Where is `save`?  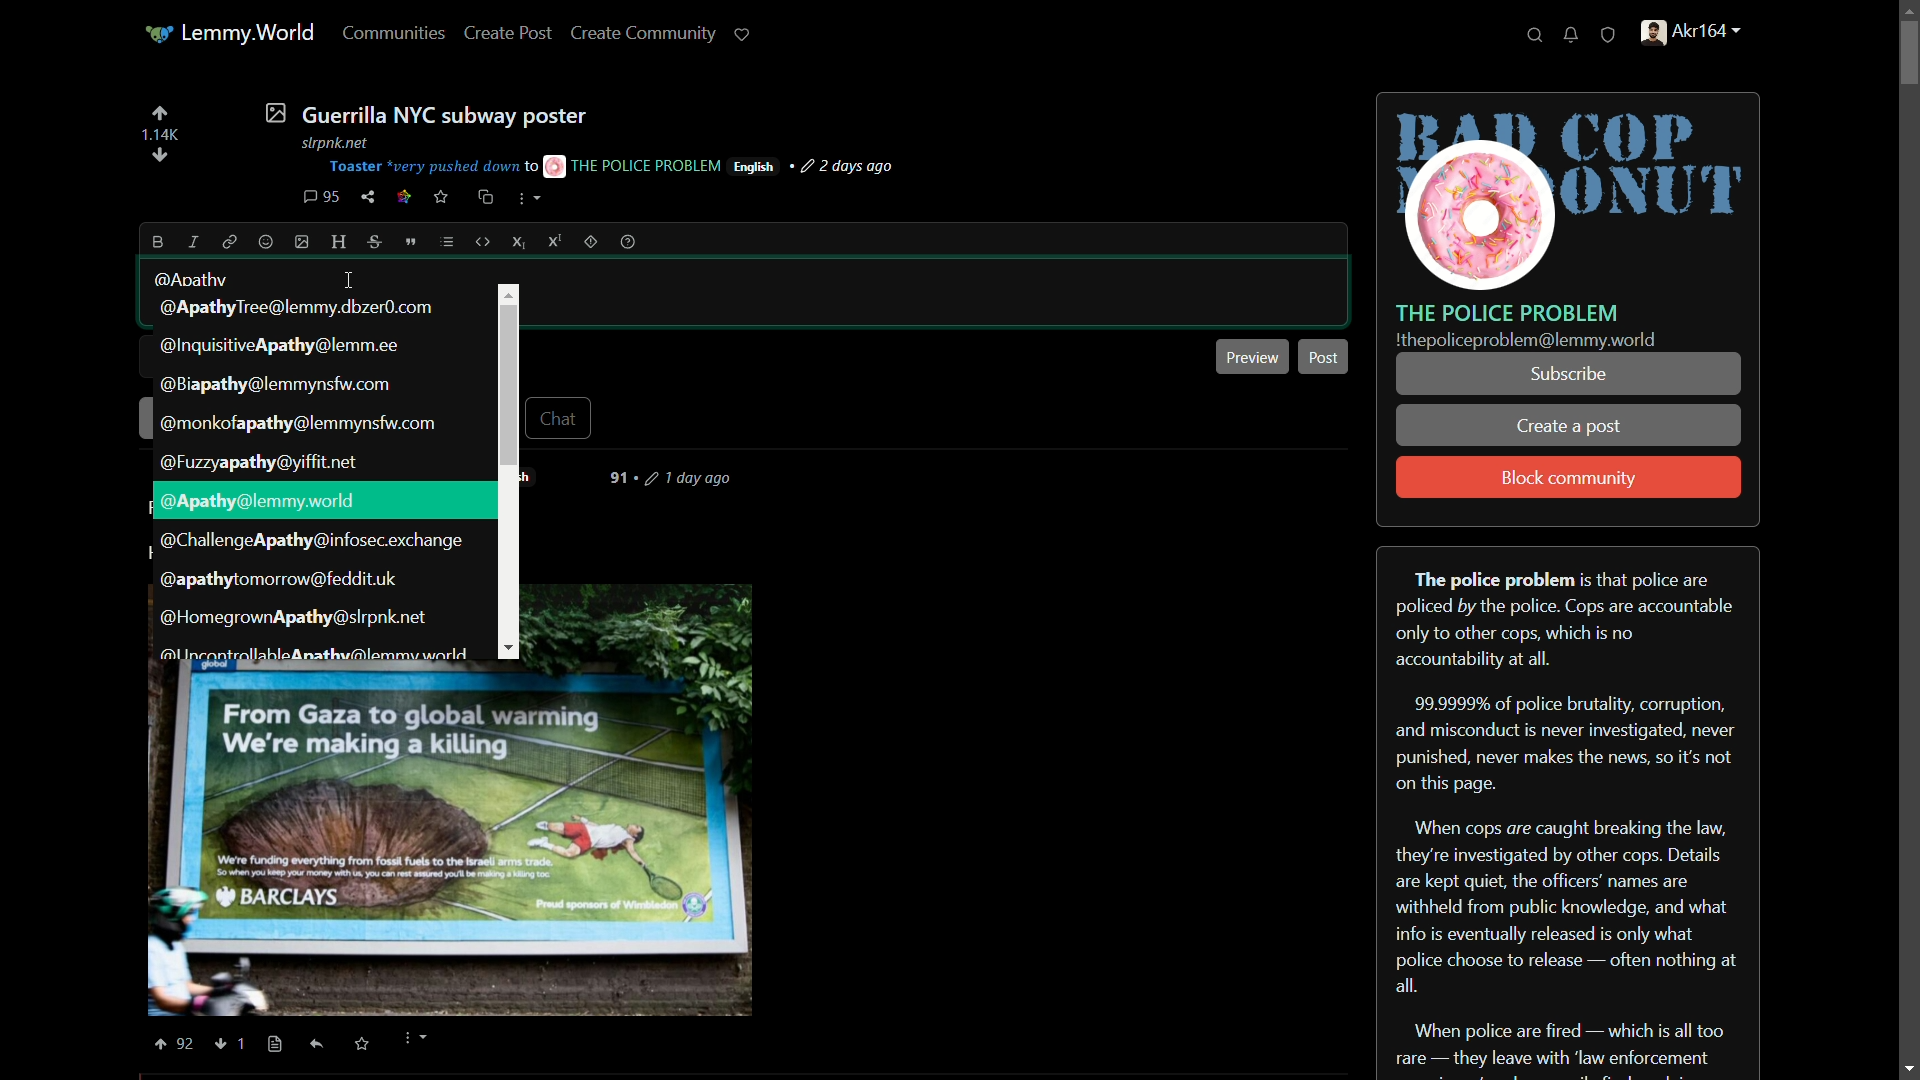
save is located at coordinates (442, 197).